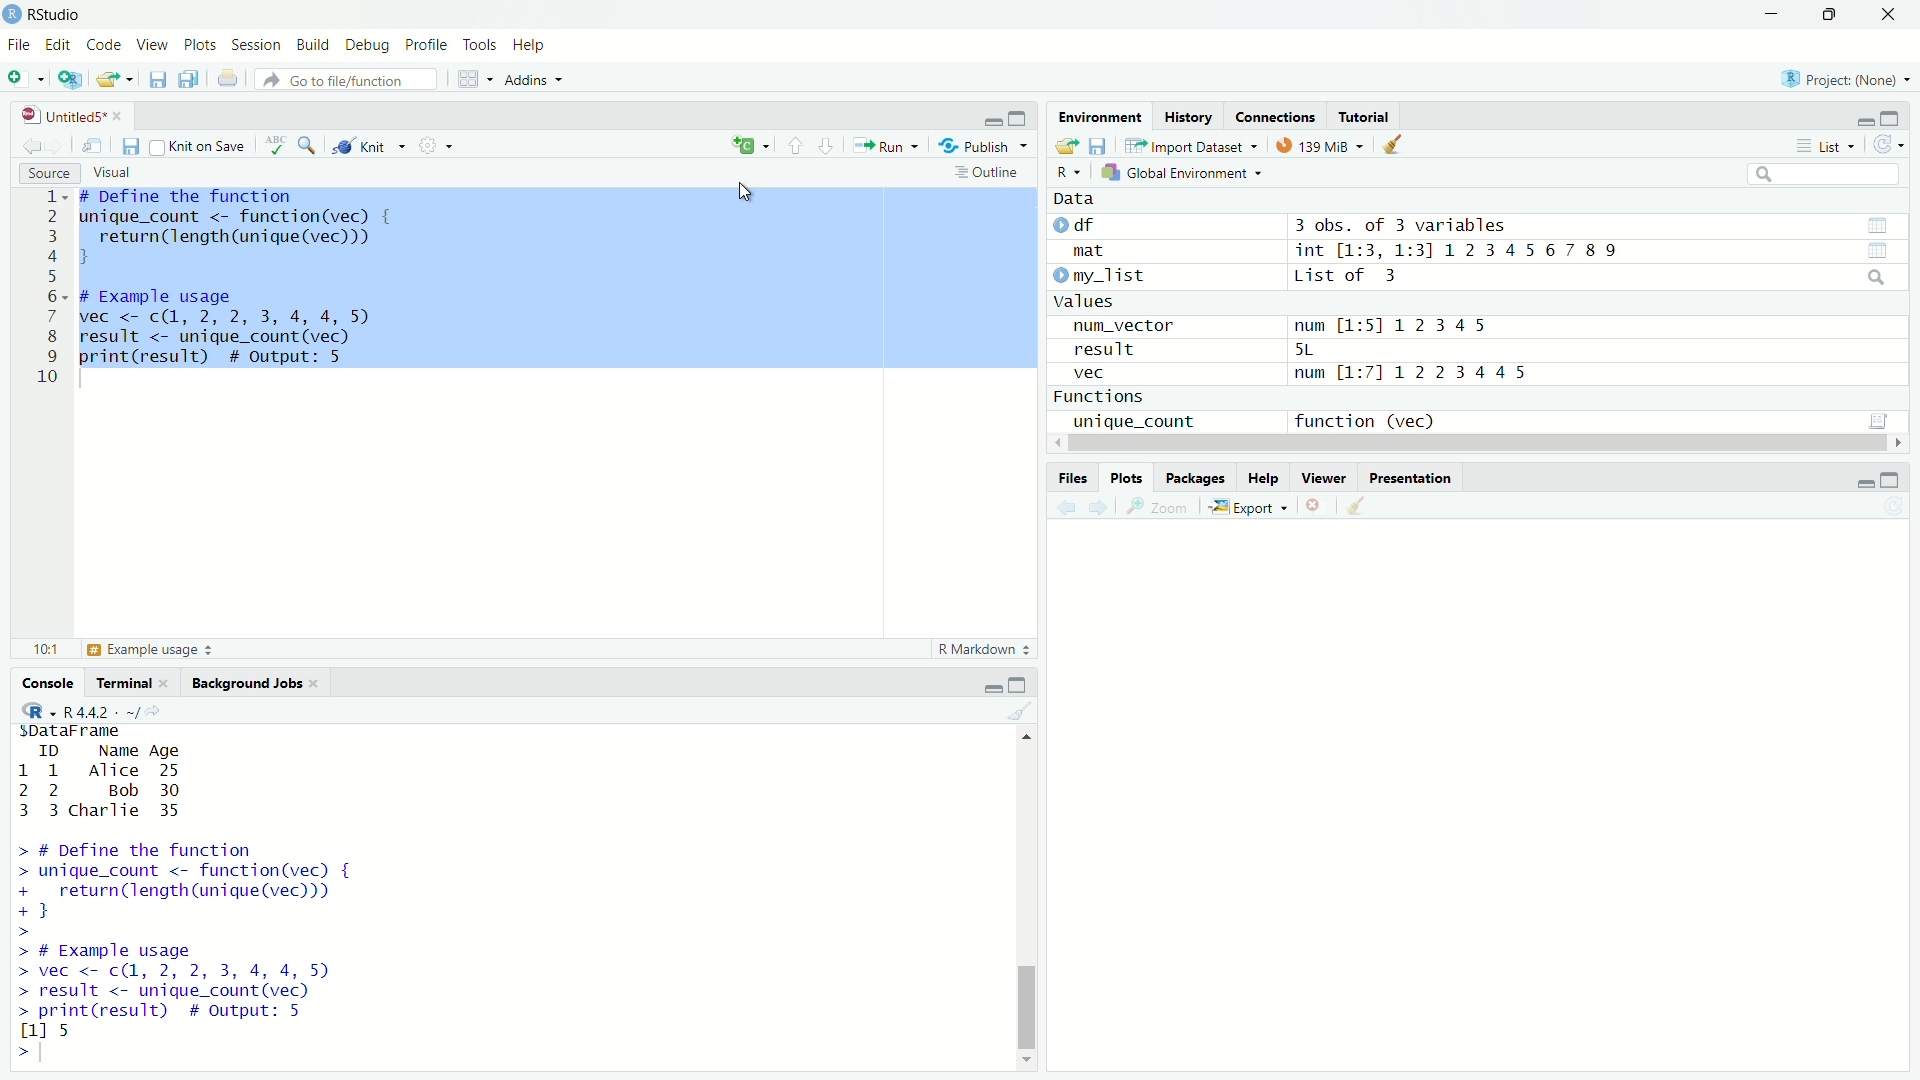 The image size is (1920, 1080). Describe the element at coordinates (73, 79) in the screenshot. I see `create a project` at that location.